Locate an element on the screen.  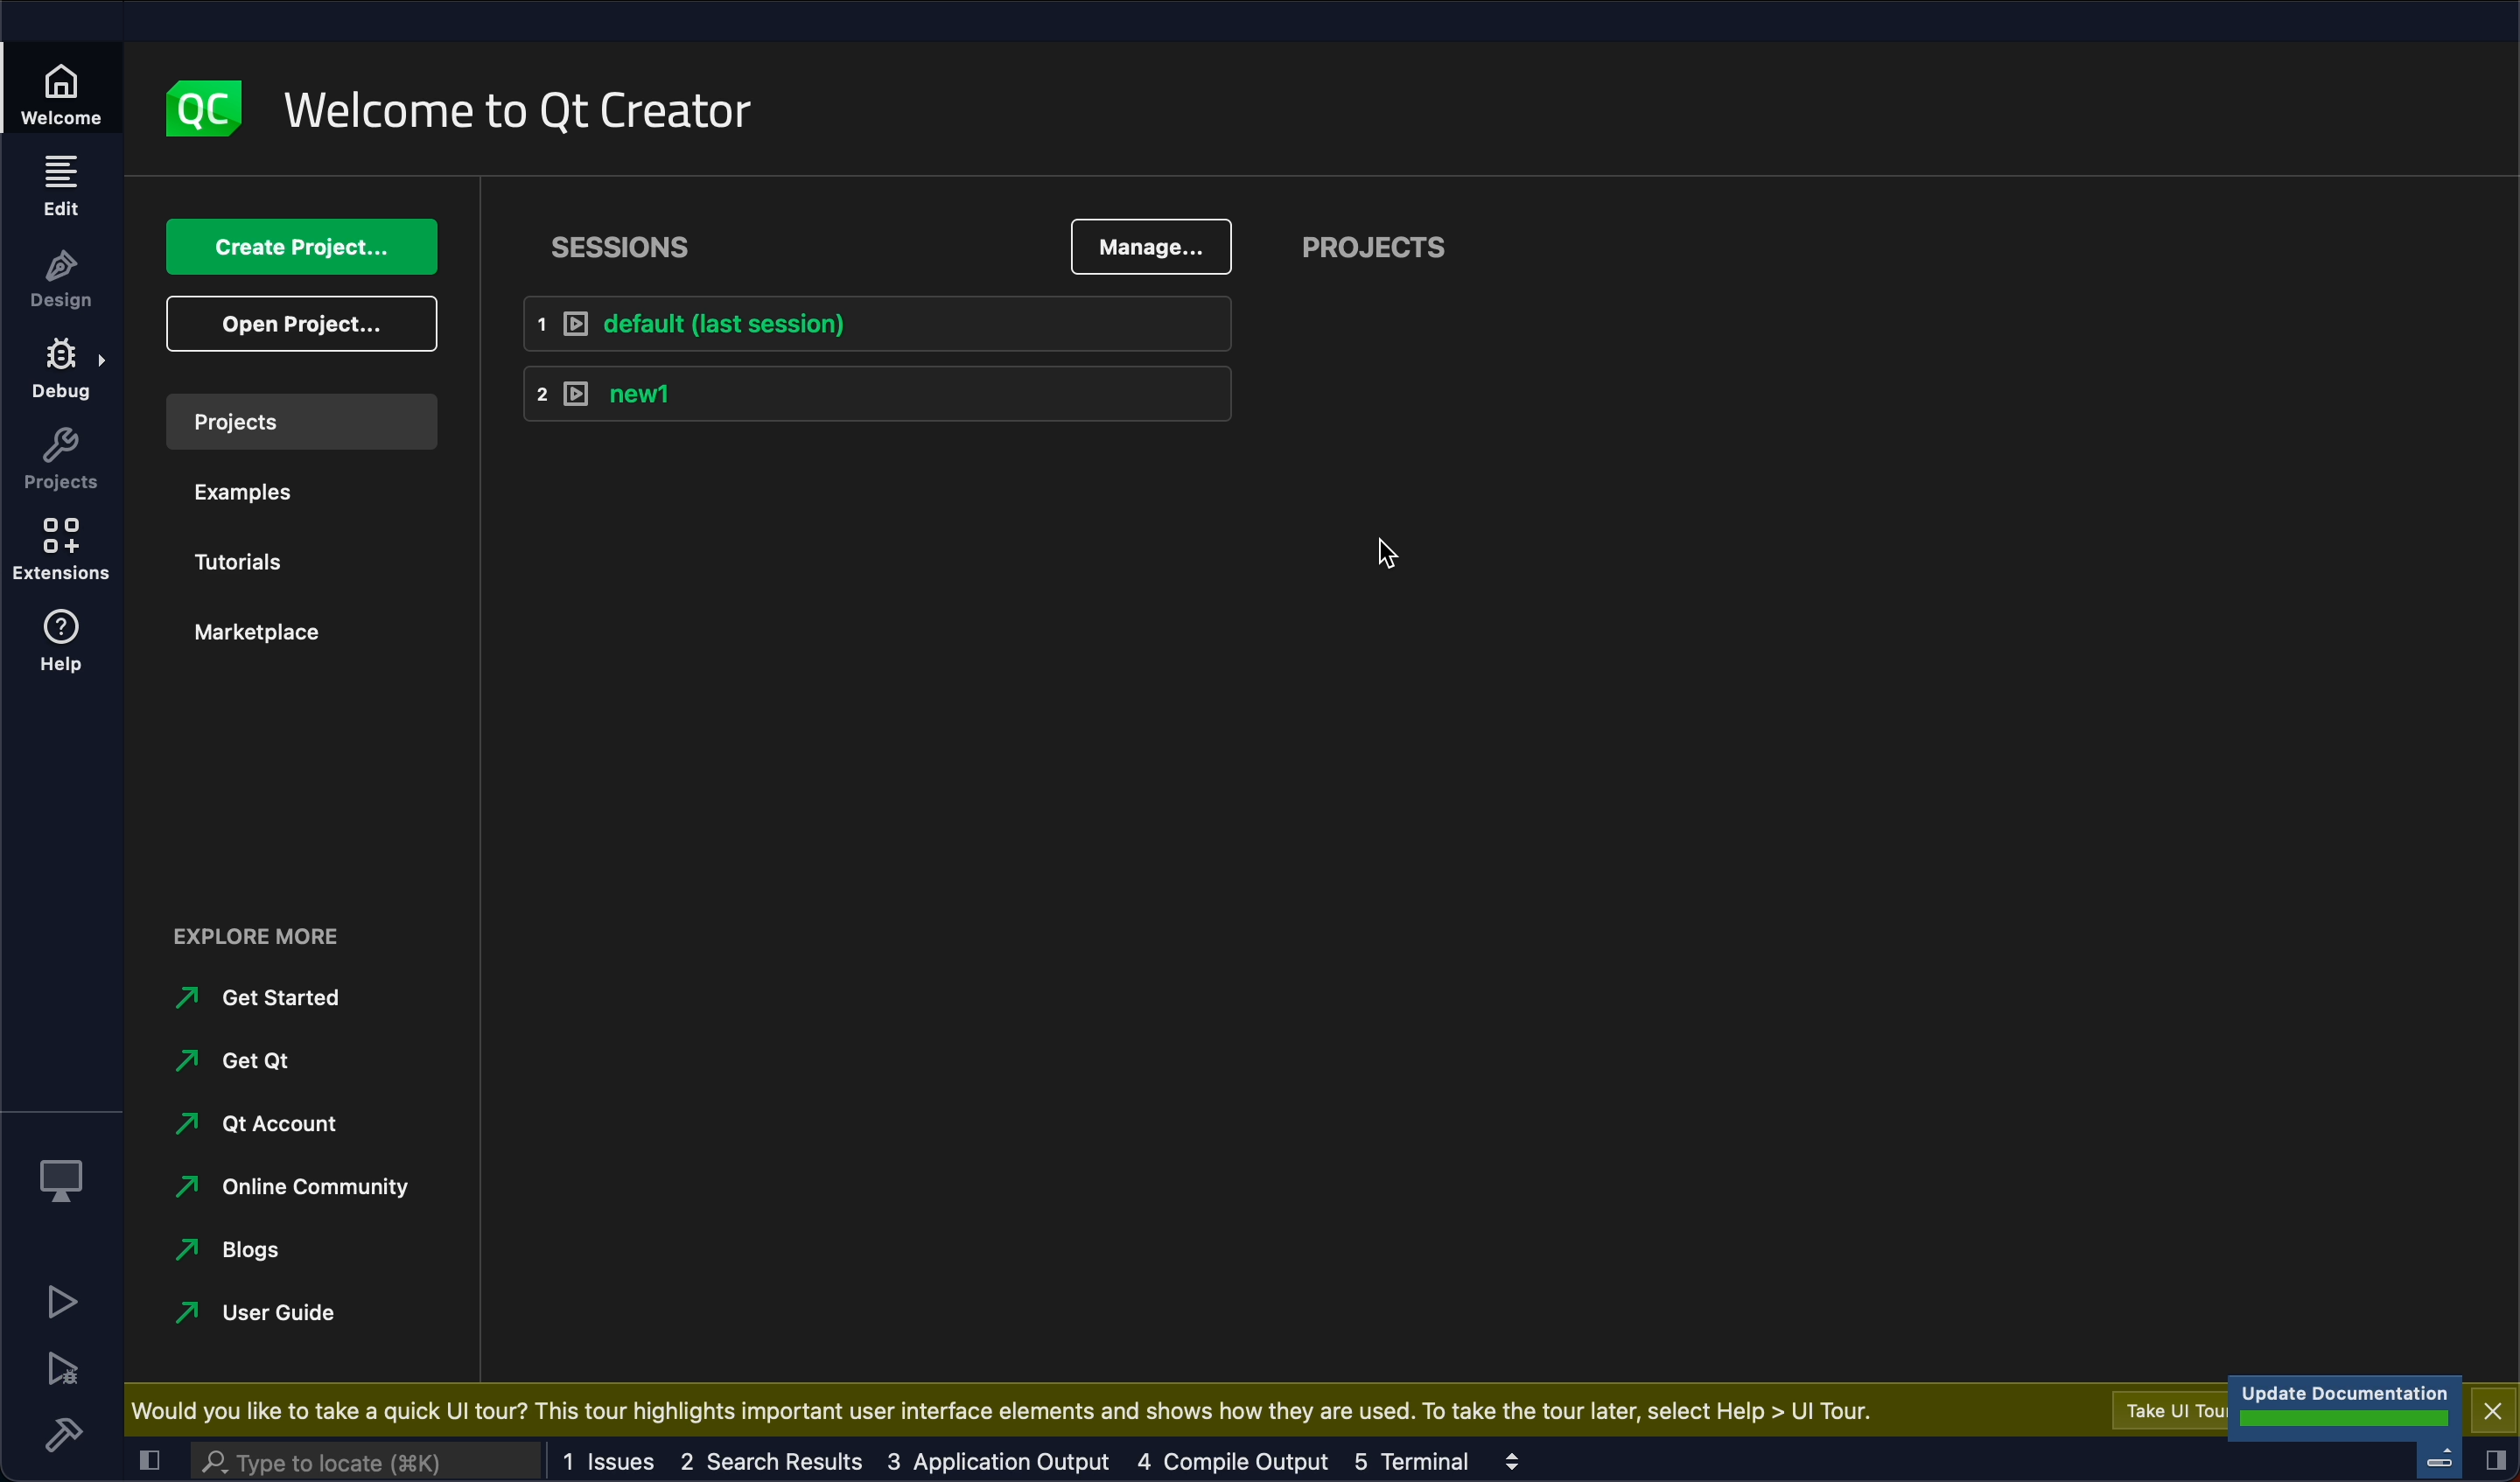
edit is located at coordinates (60, 185).